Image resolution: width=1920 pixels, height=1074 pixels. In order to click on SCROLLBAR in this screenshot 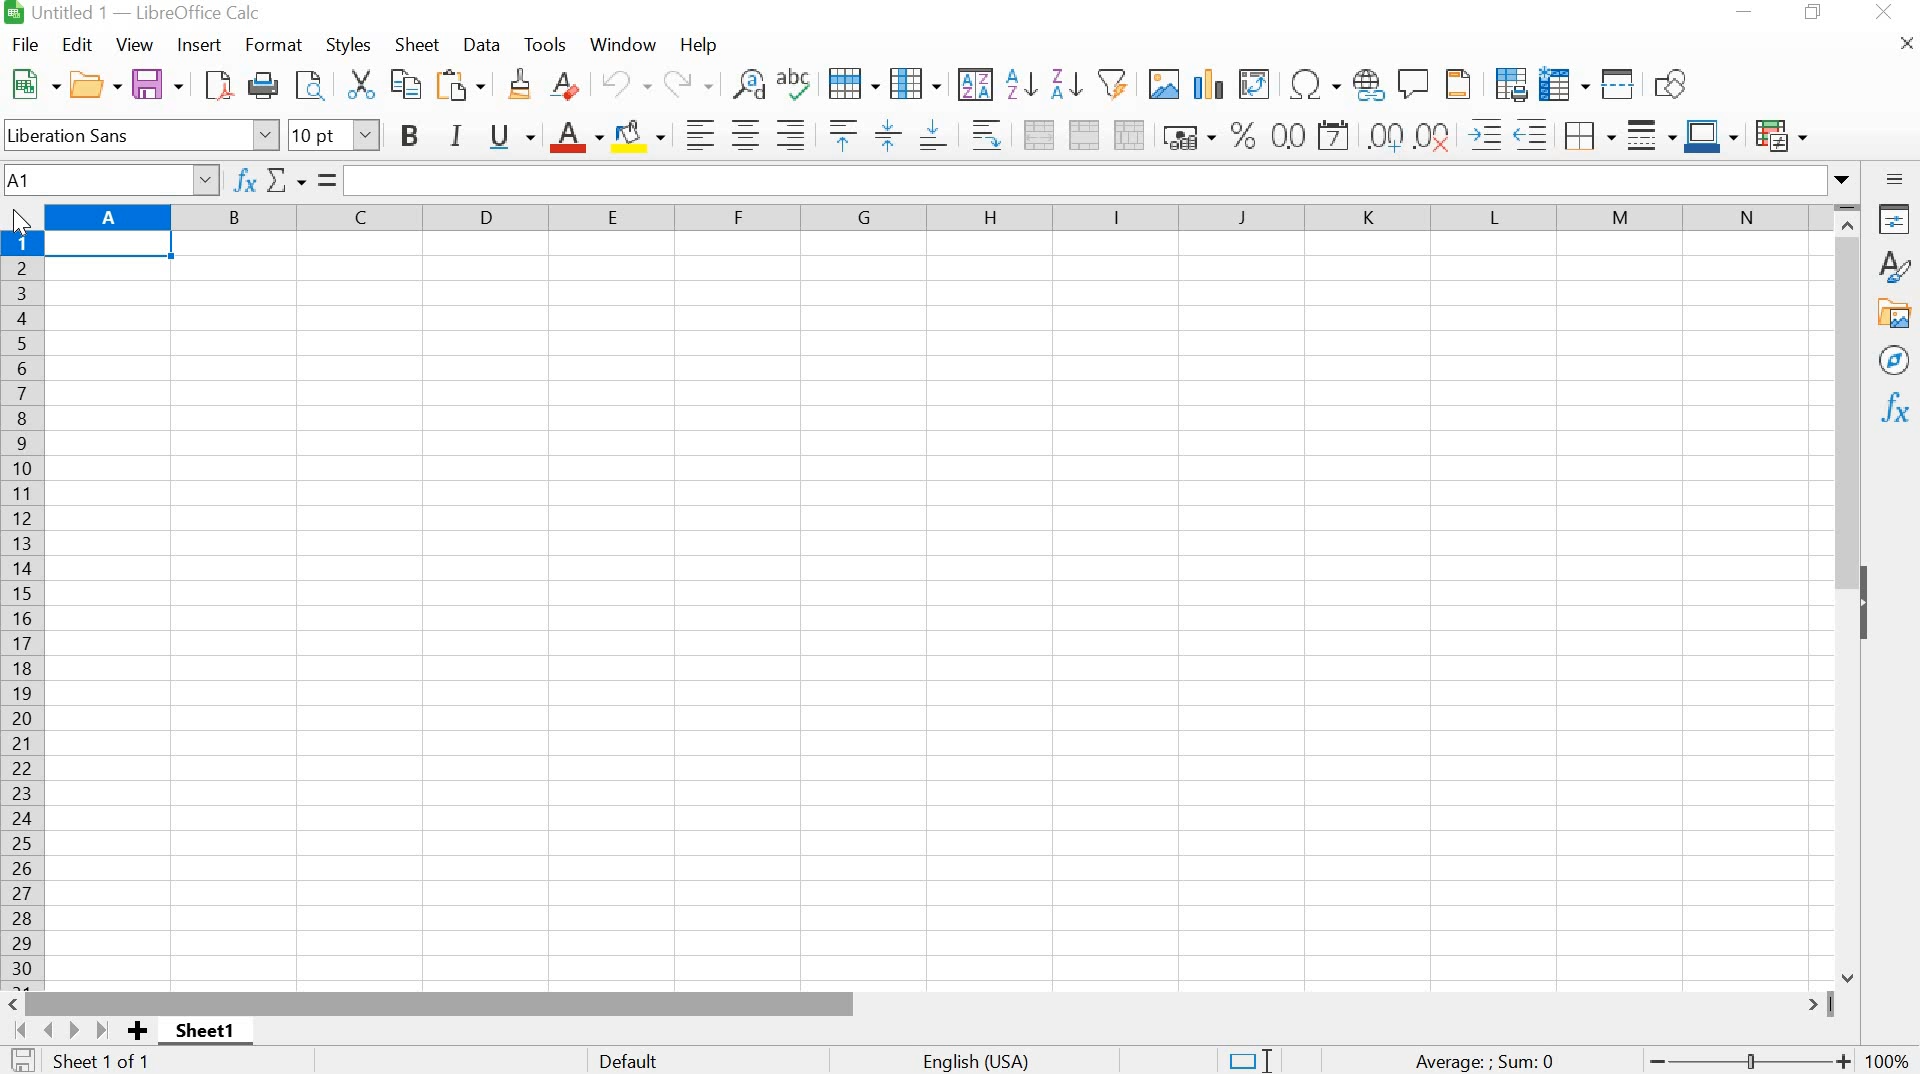, I will do `click(1849, 597)`.